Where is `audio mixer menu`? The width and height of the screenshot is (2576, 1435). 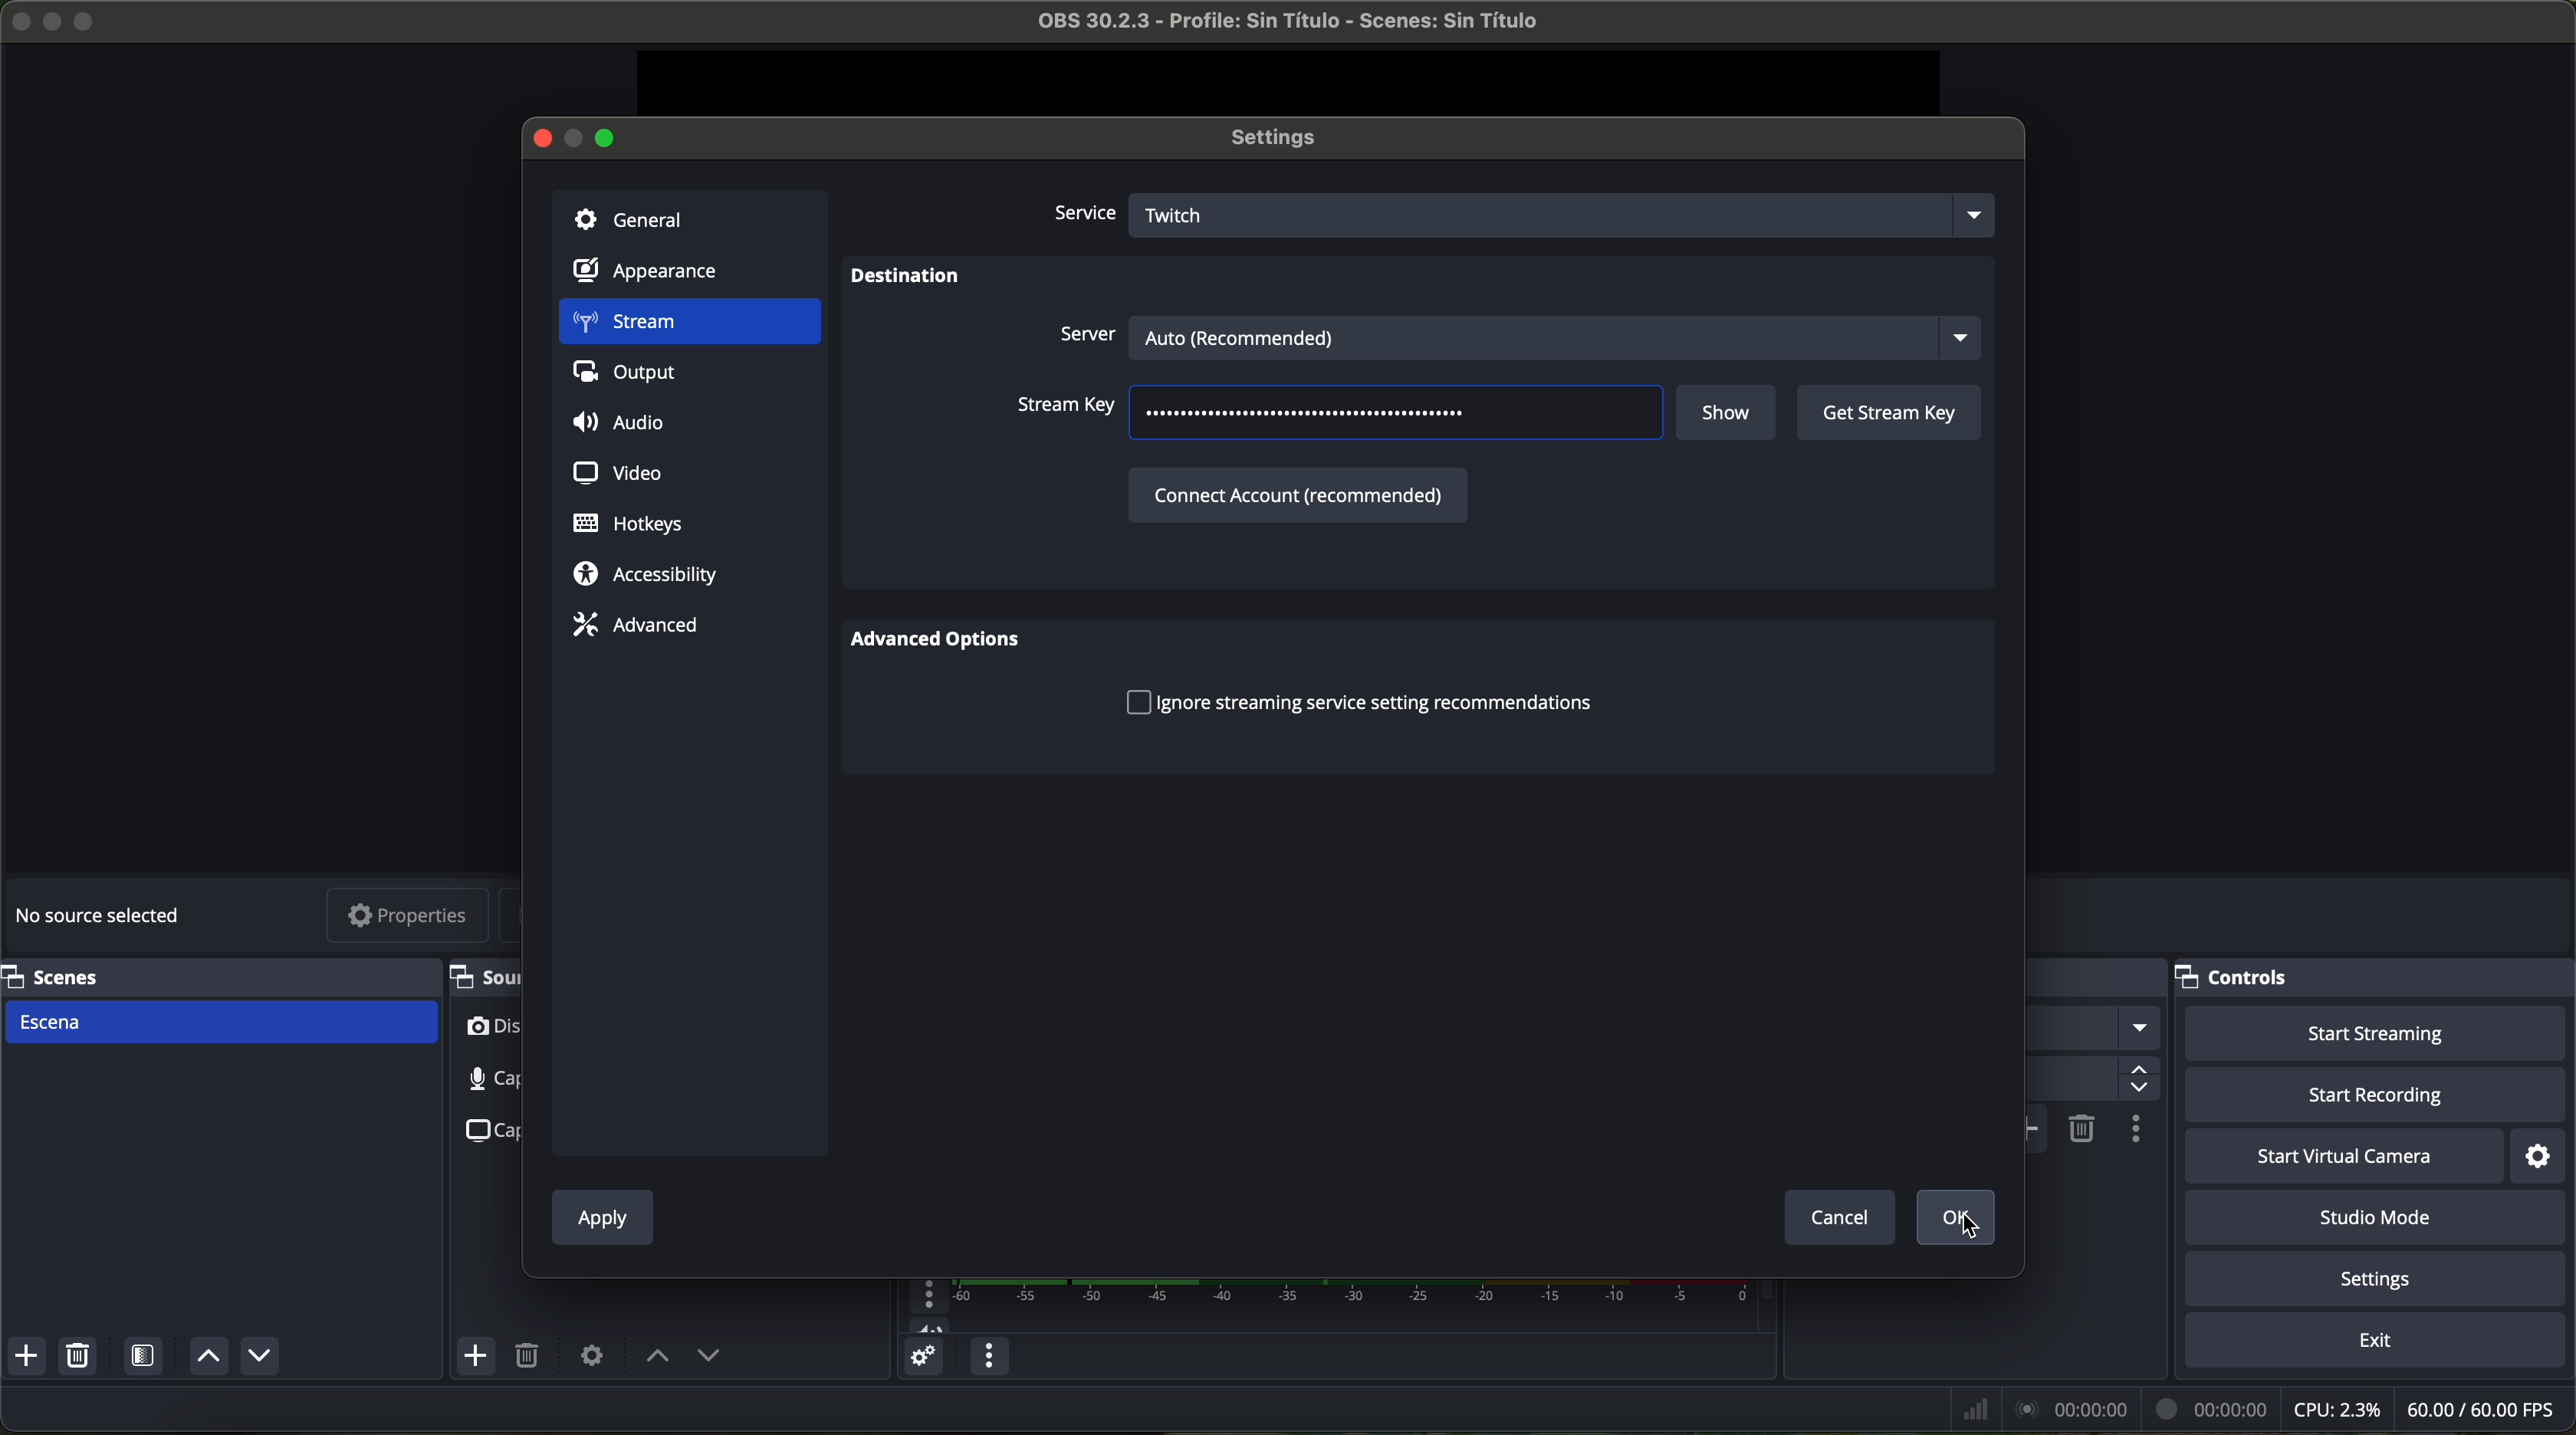
audio mixer menu is located at coordinates (986, 1357).